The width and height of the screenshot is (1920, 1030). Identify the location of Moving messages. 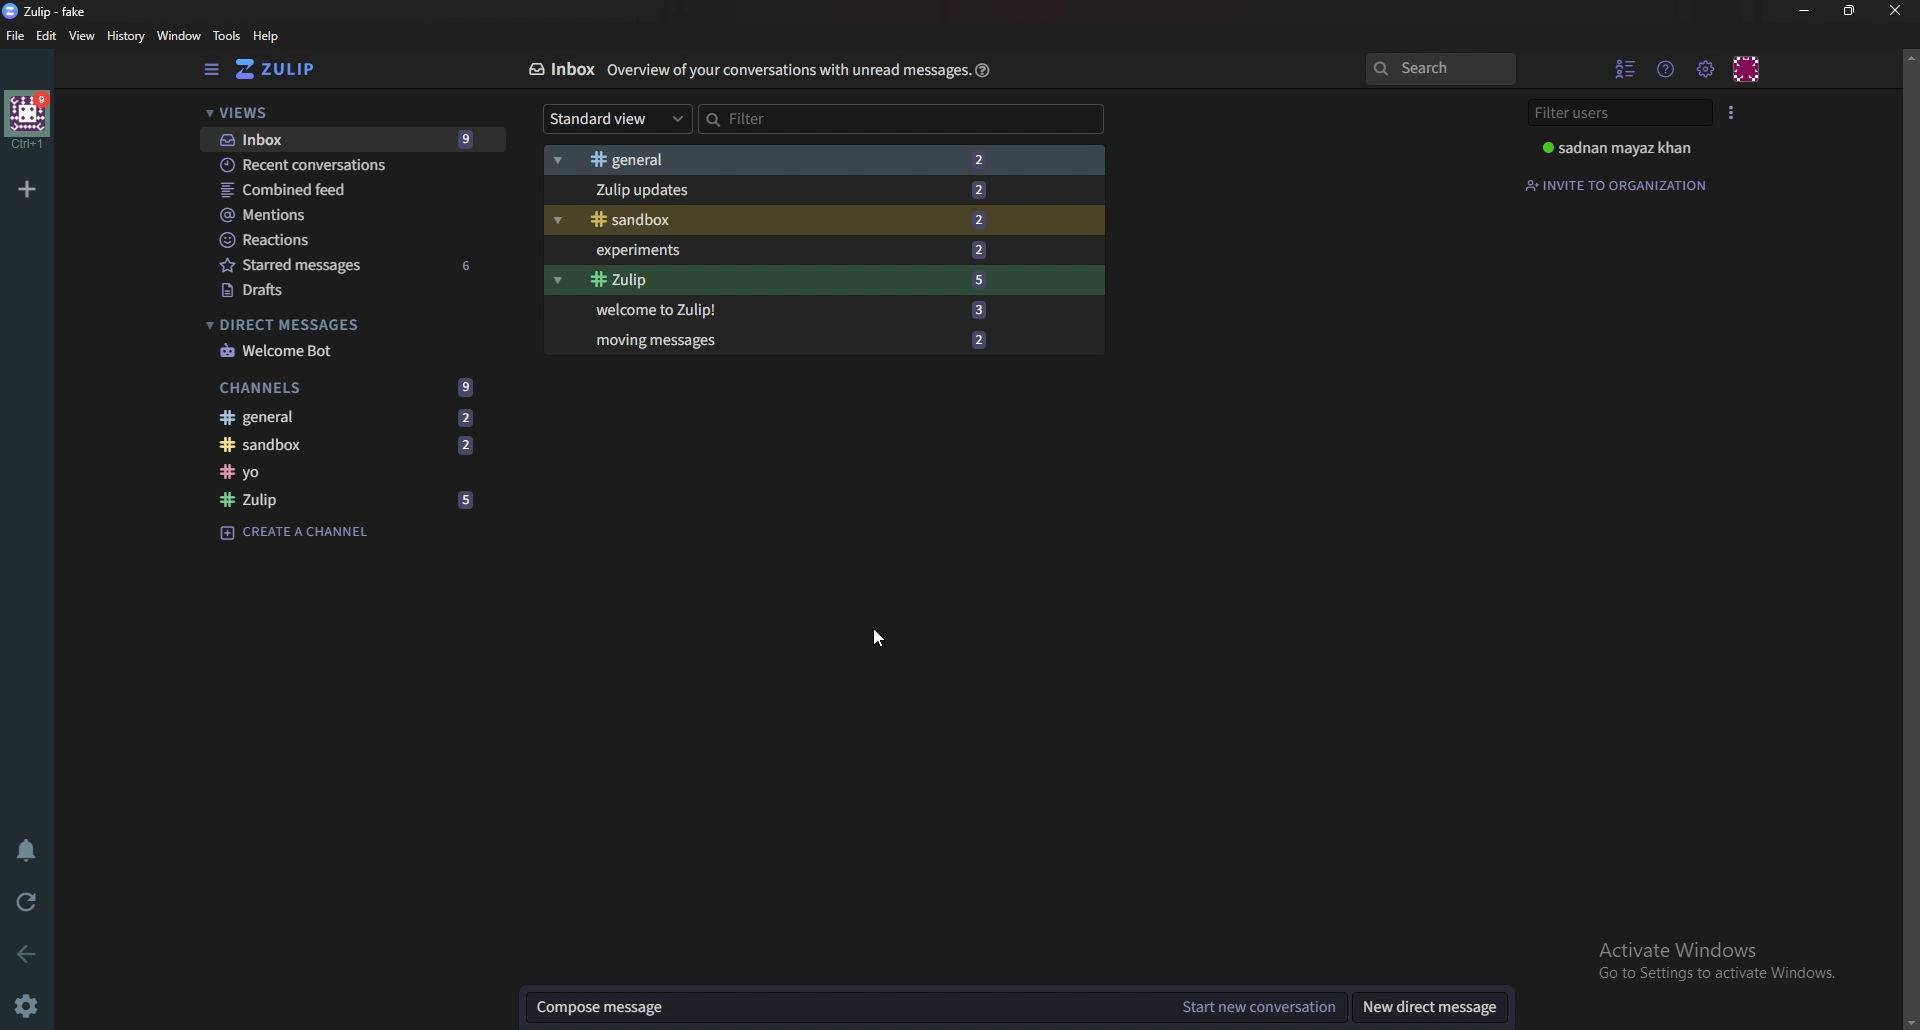
(808, 340).